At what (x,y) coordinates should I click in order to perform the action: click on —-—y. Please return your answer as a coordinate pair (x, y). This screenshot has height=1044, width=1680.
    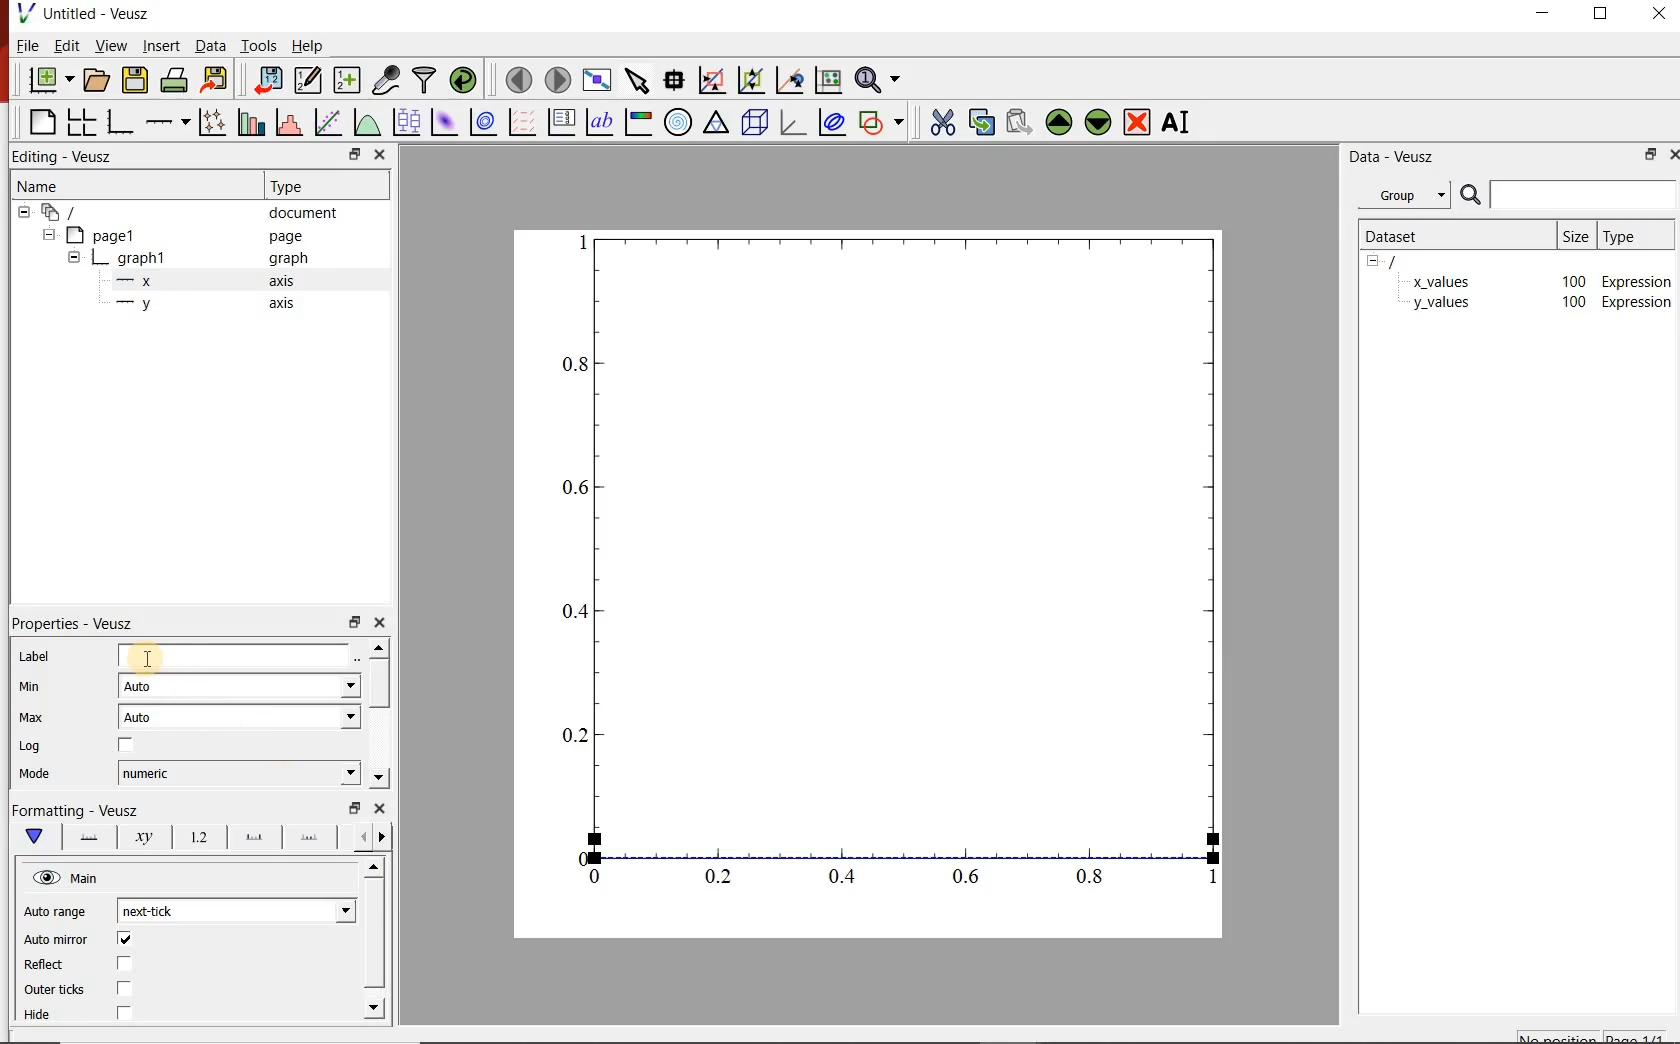
    Looking at the image, I should click on (134, 304).